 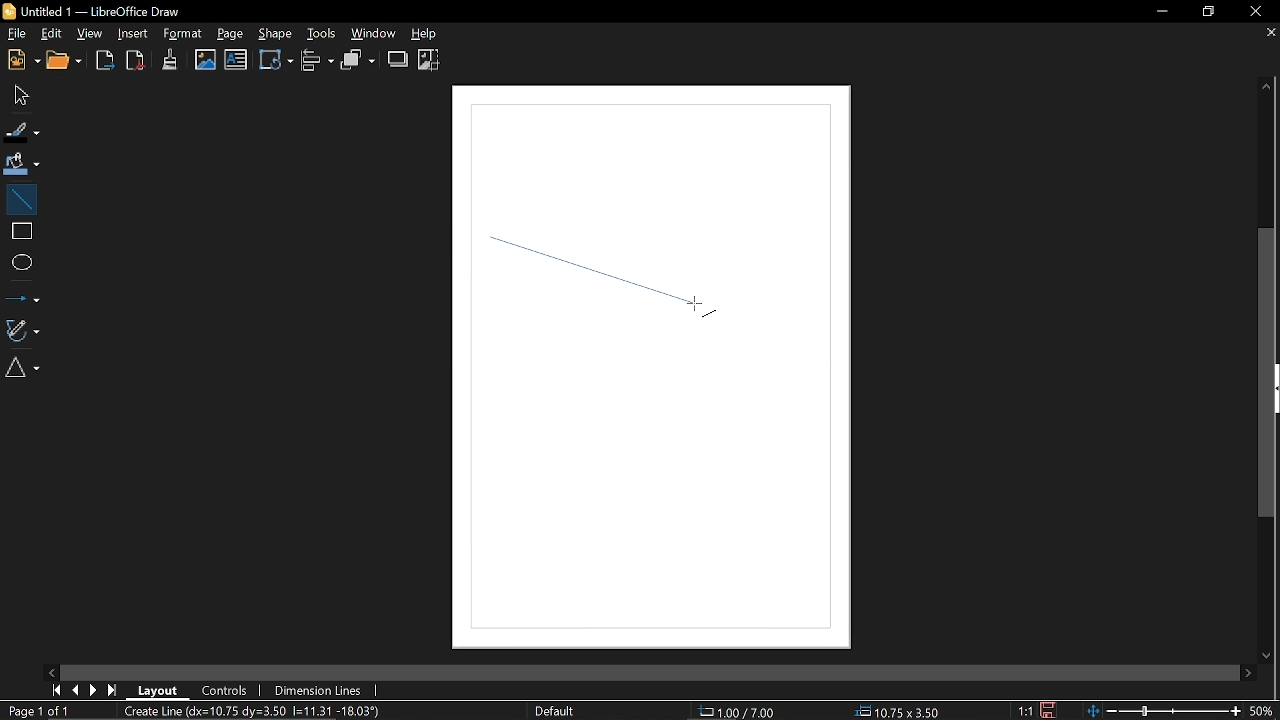 I want to click on Tools, so click(x=321, y=34).